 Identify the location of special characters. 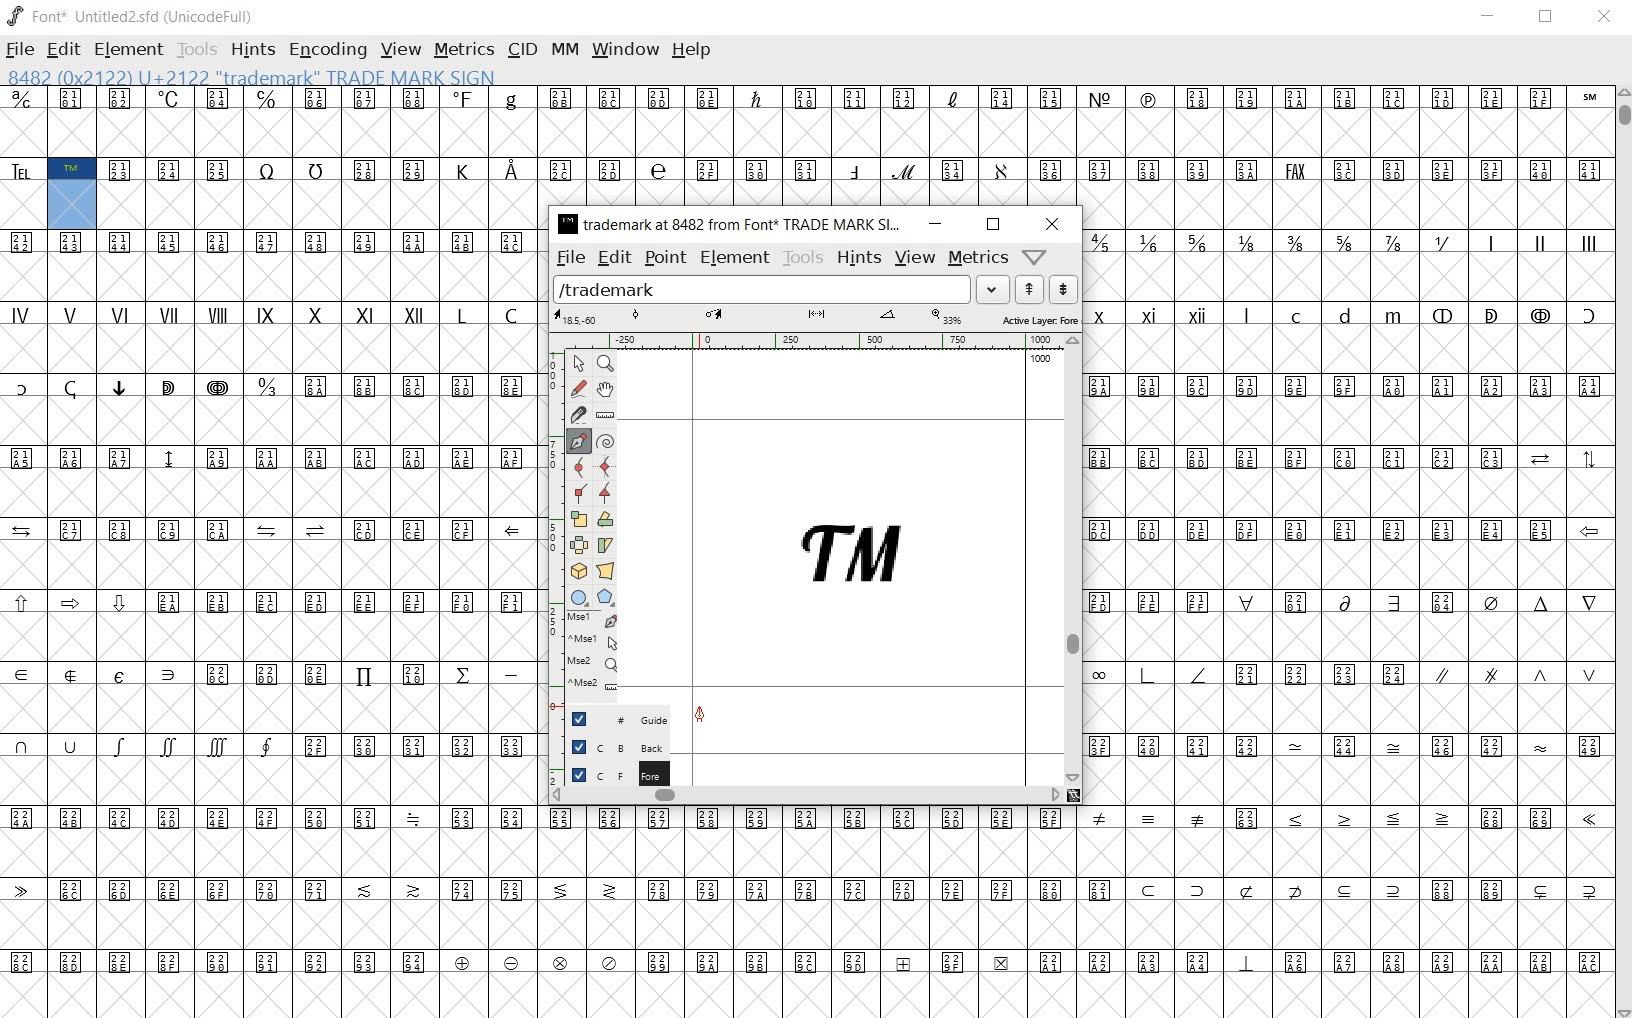
(1416, 336).